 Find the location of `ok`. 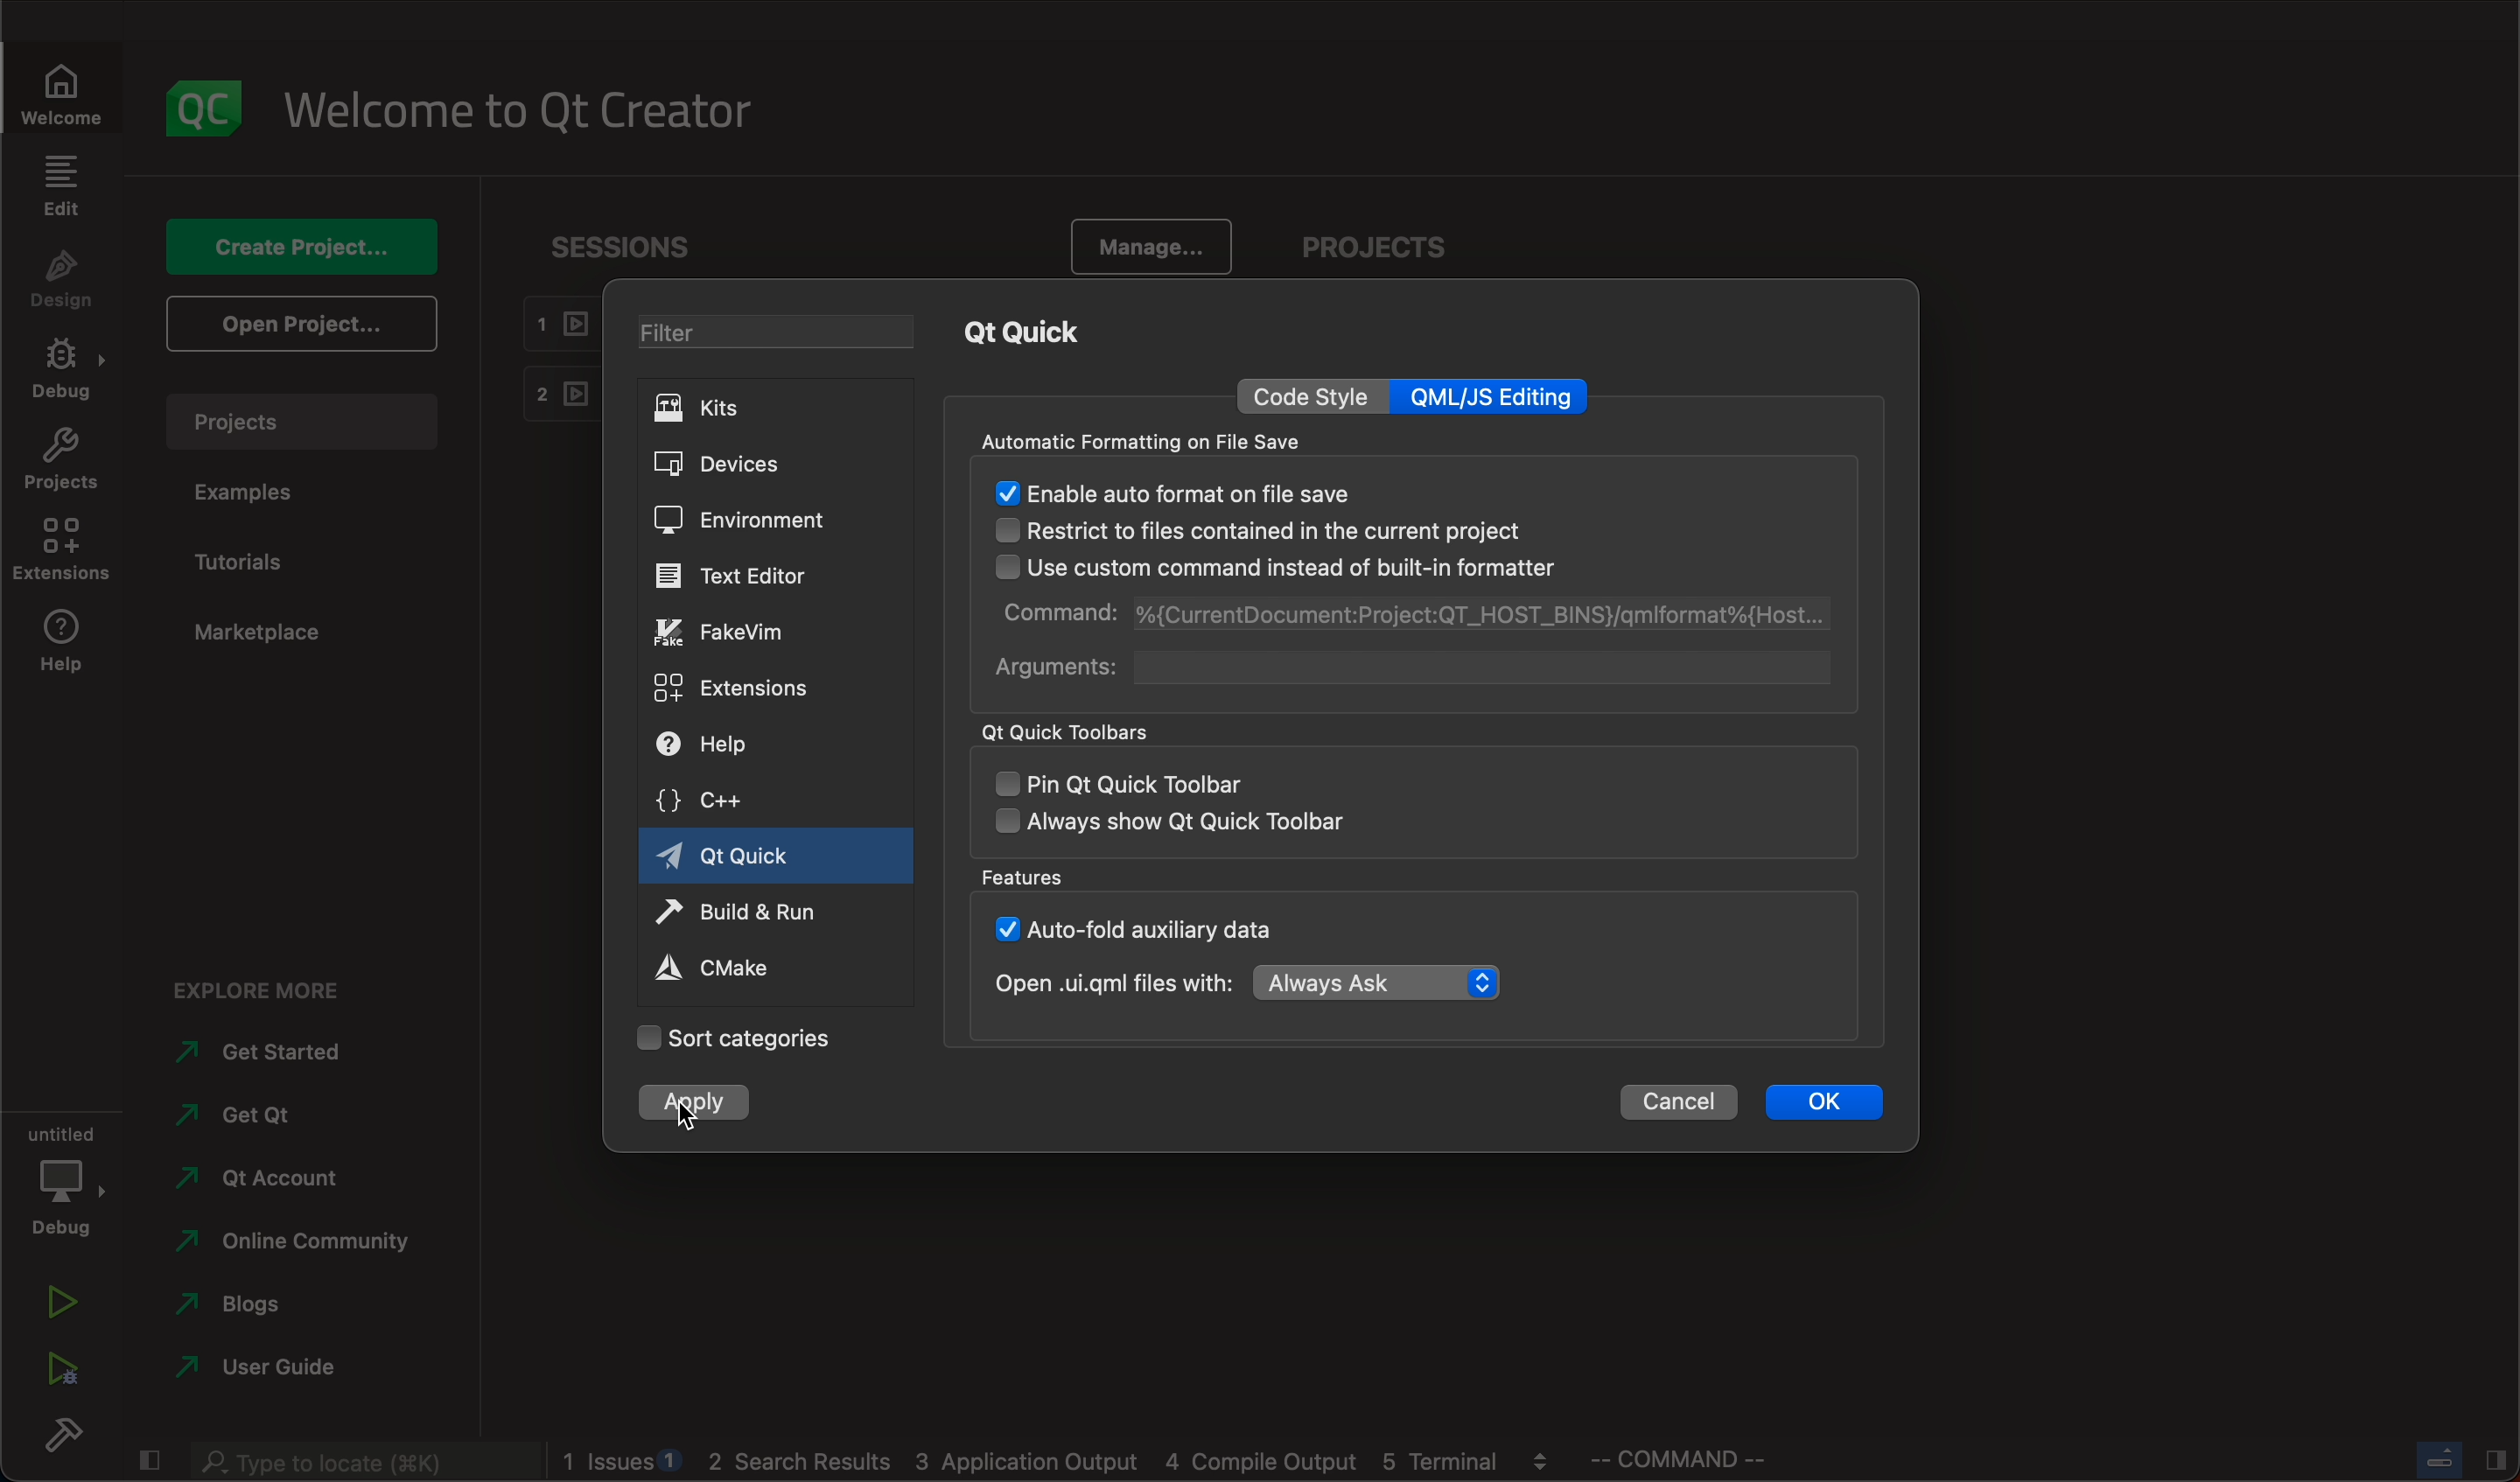

ok is located at coordinates (1831, 1102).